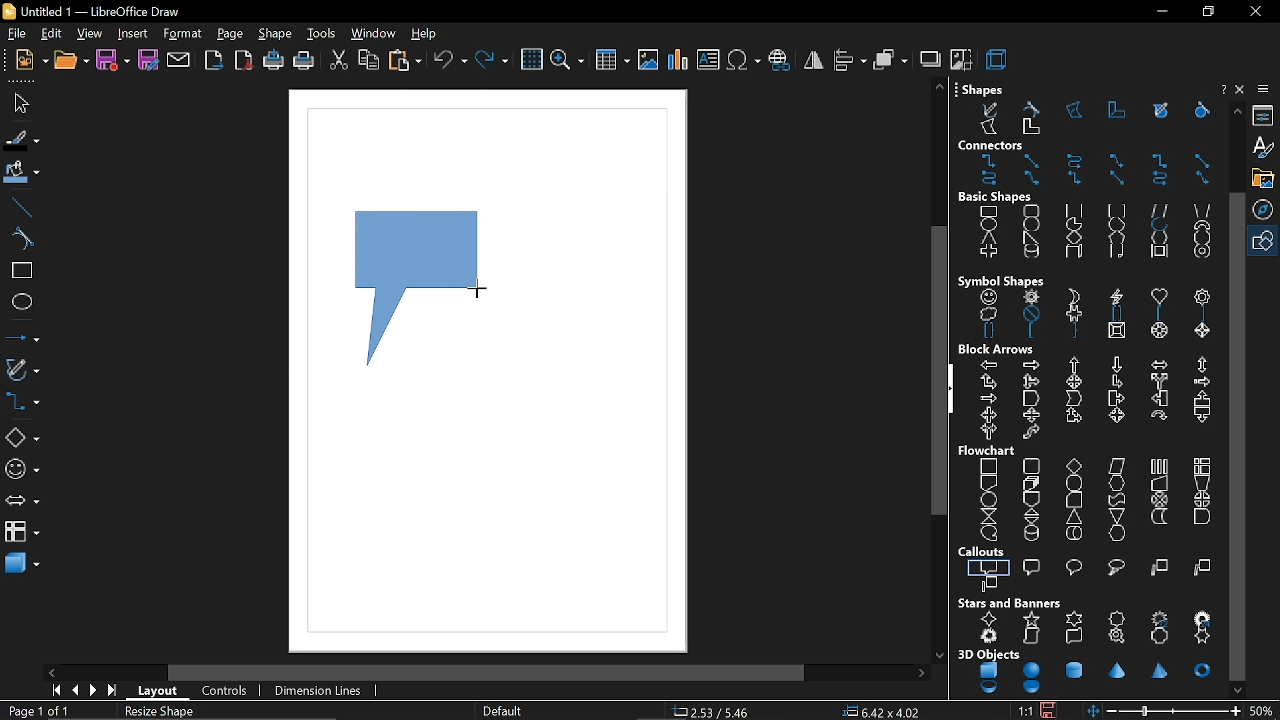 This screenshot has height=720, width=1280. Describe the element at coordinates (91, 692) in the screenshot. I see `next page` at that location.